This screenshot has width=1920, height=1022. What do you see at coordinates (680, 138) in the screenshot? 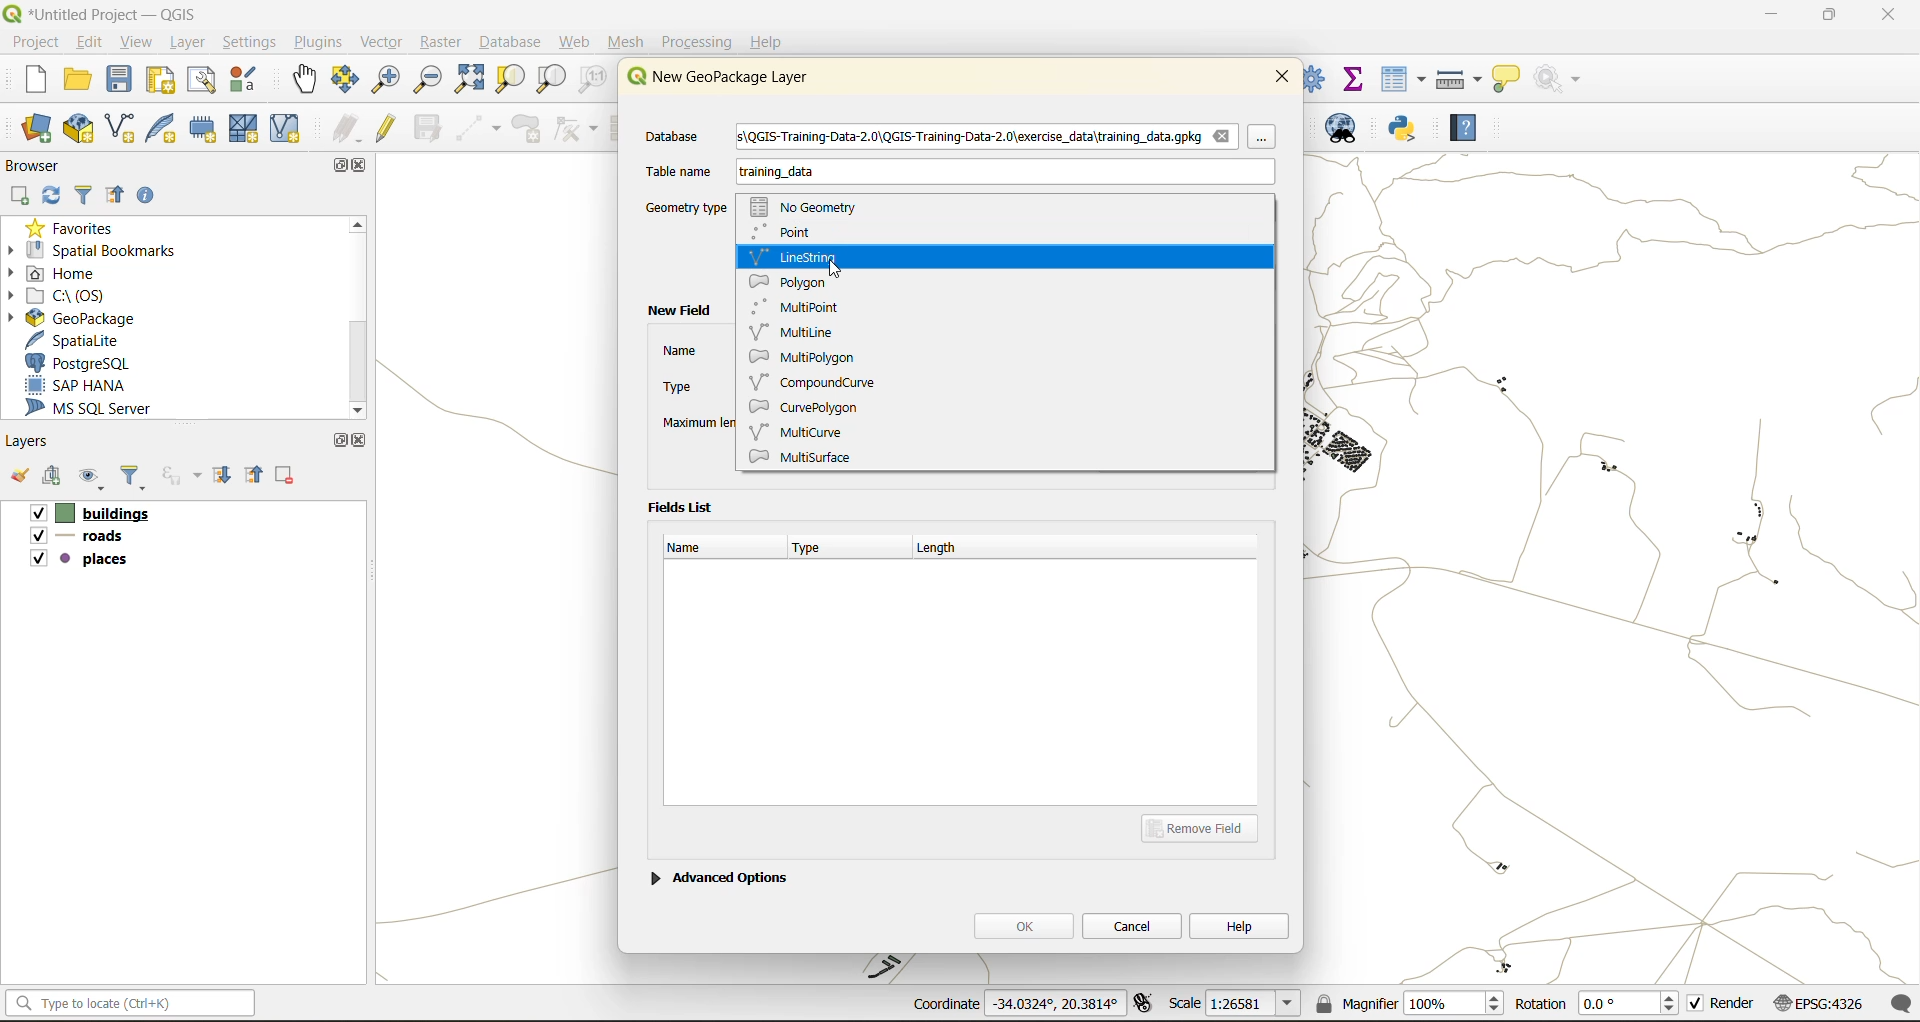
I see `database` at bounding box center [680, 138].